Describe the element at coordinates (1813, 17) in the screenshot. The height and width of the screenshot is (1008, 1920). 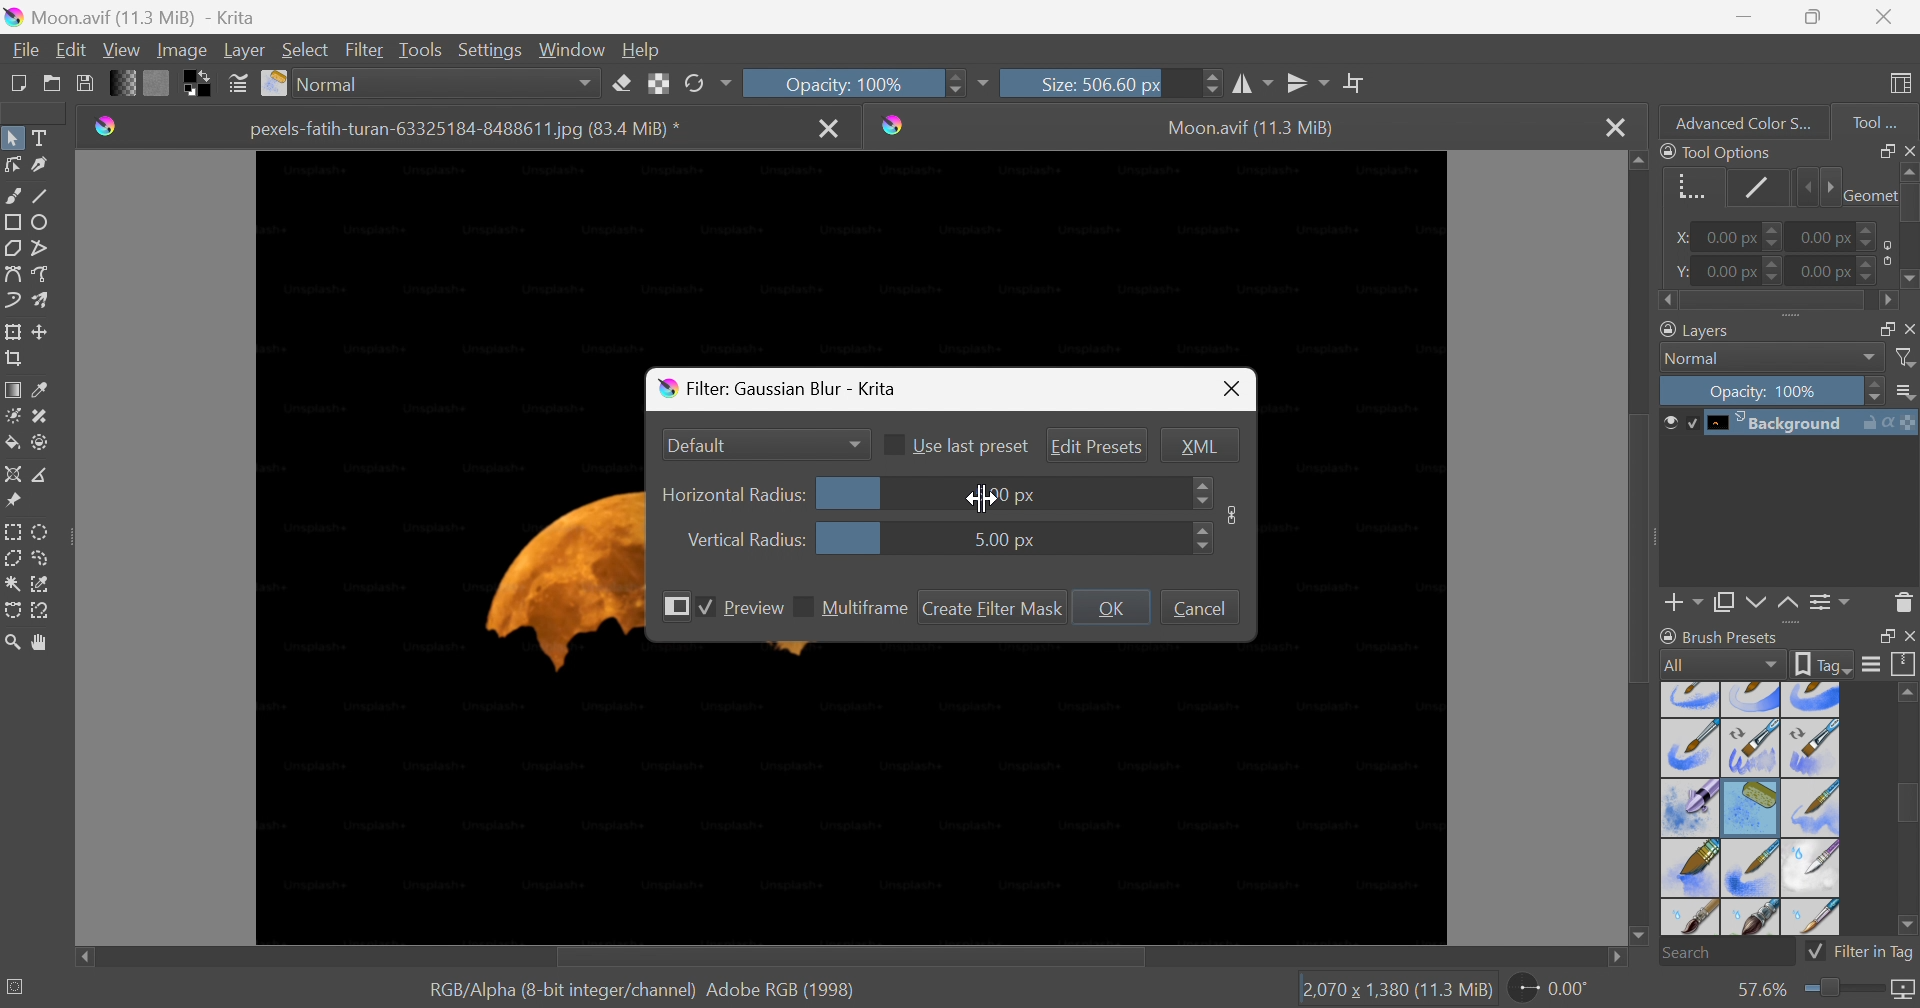
I see `Restore down` at that location.